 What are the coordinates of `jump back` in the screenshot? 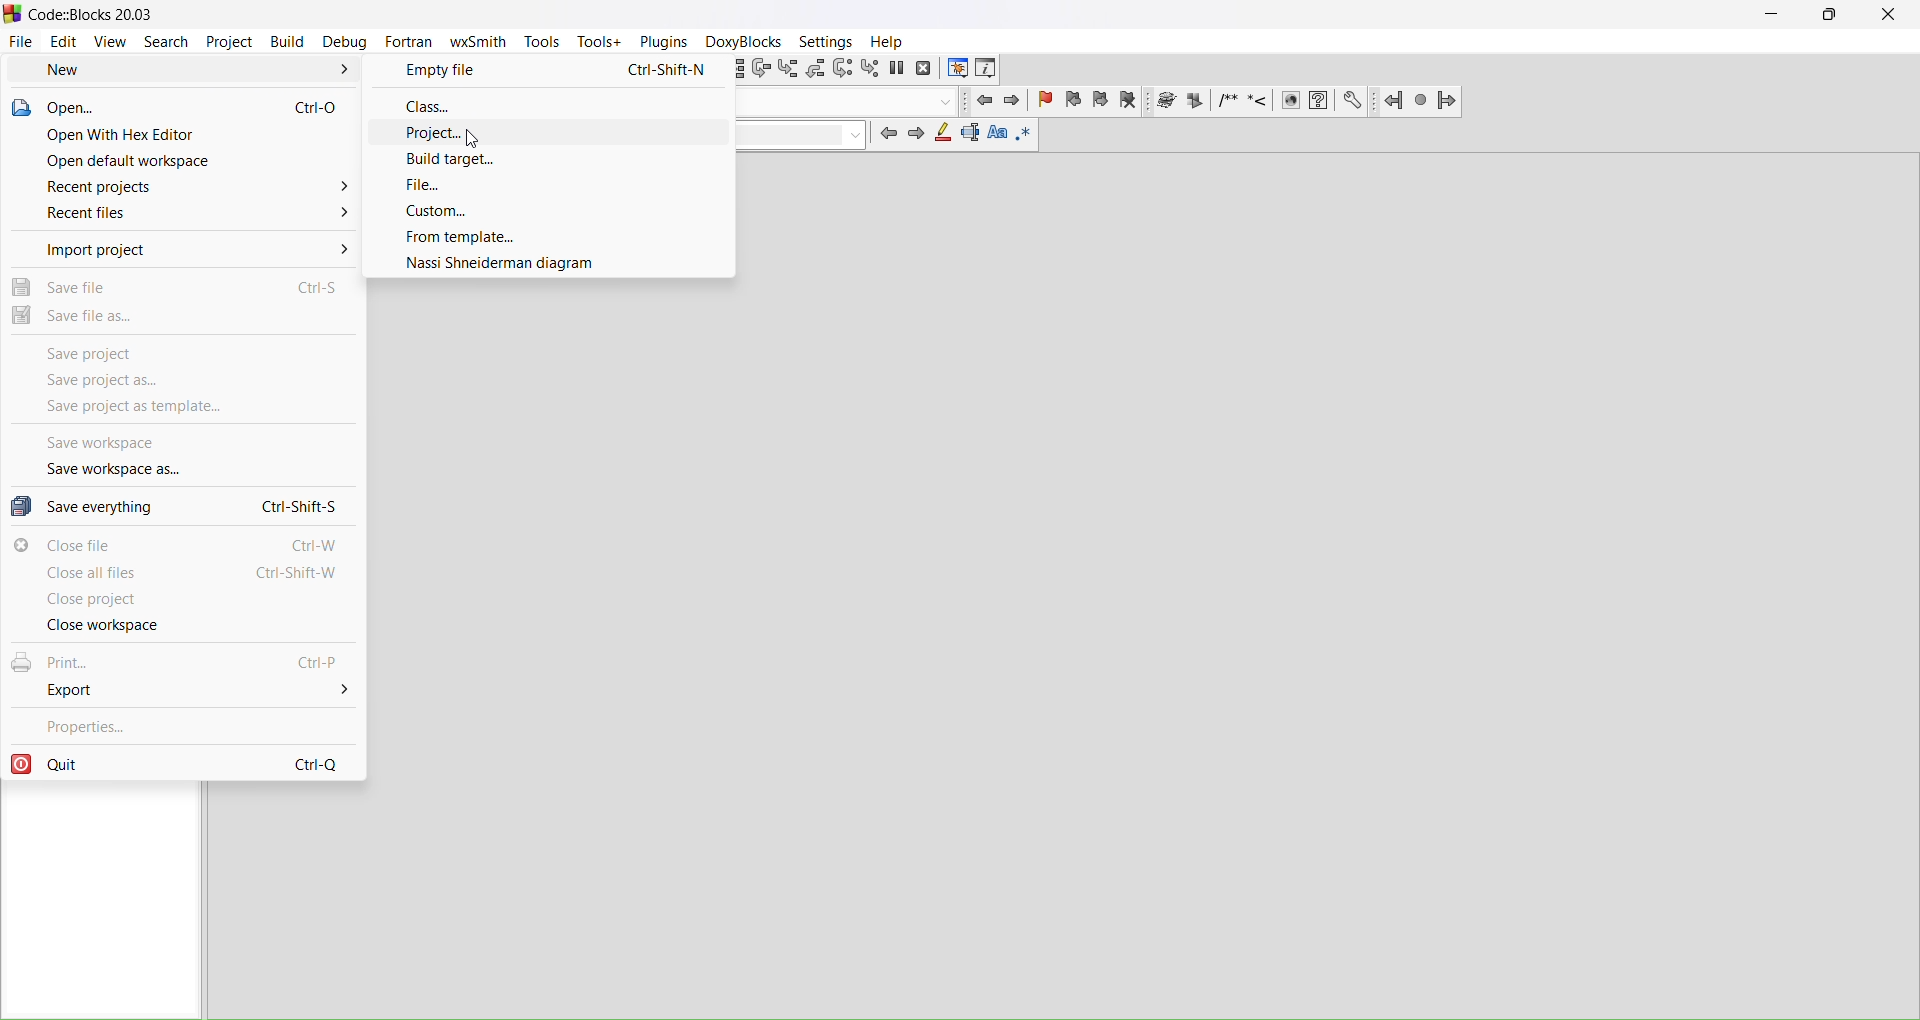 It's located at (982, 105).